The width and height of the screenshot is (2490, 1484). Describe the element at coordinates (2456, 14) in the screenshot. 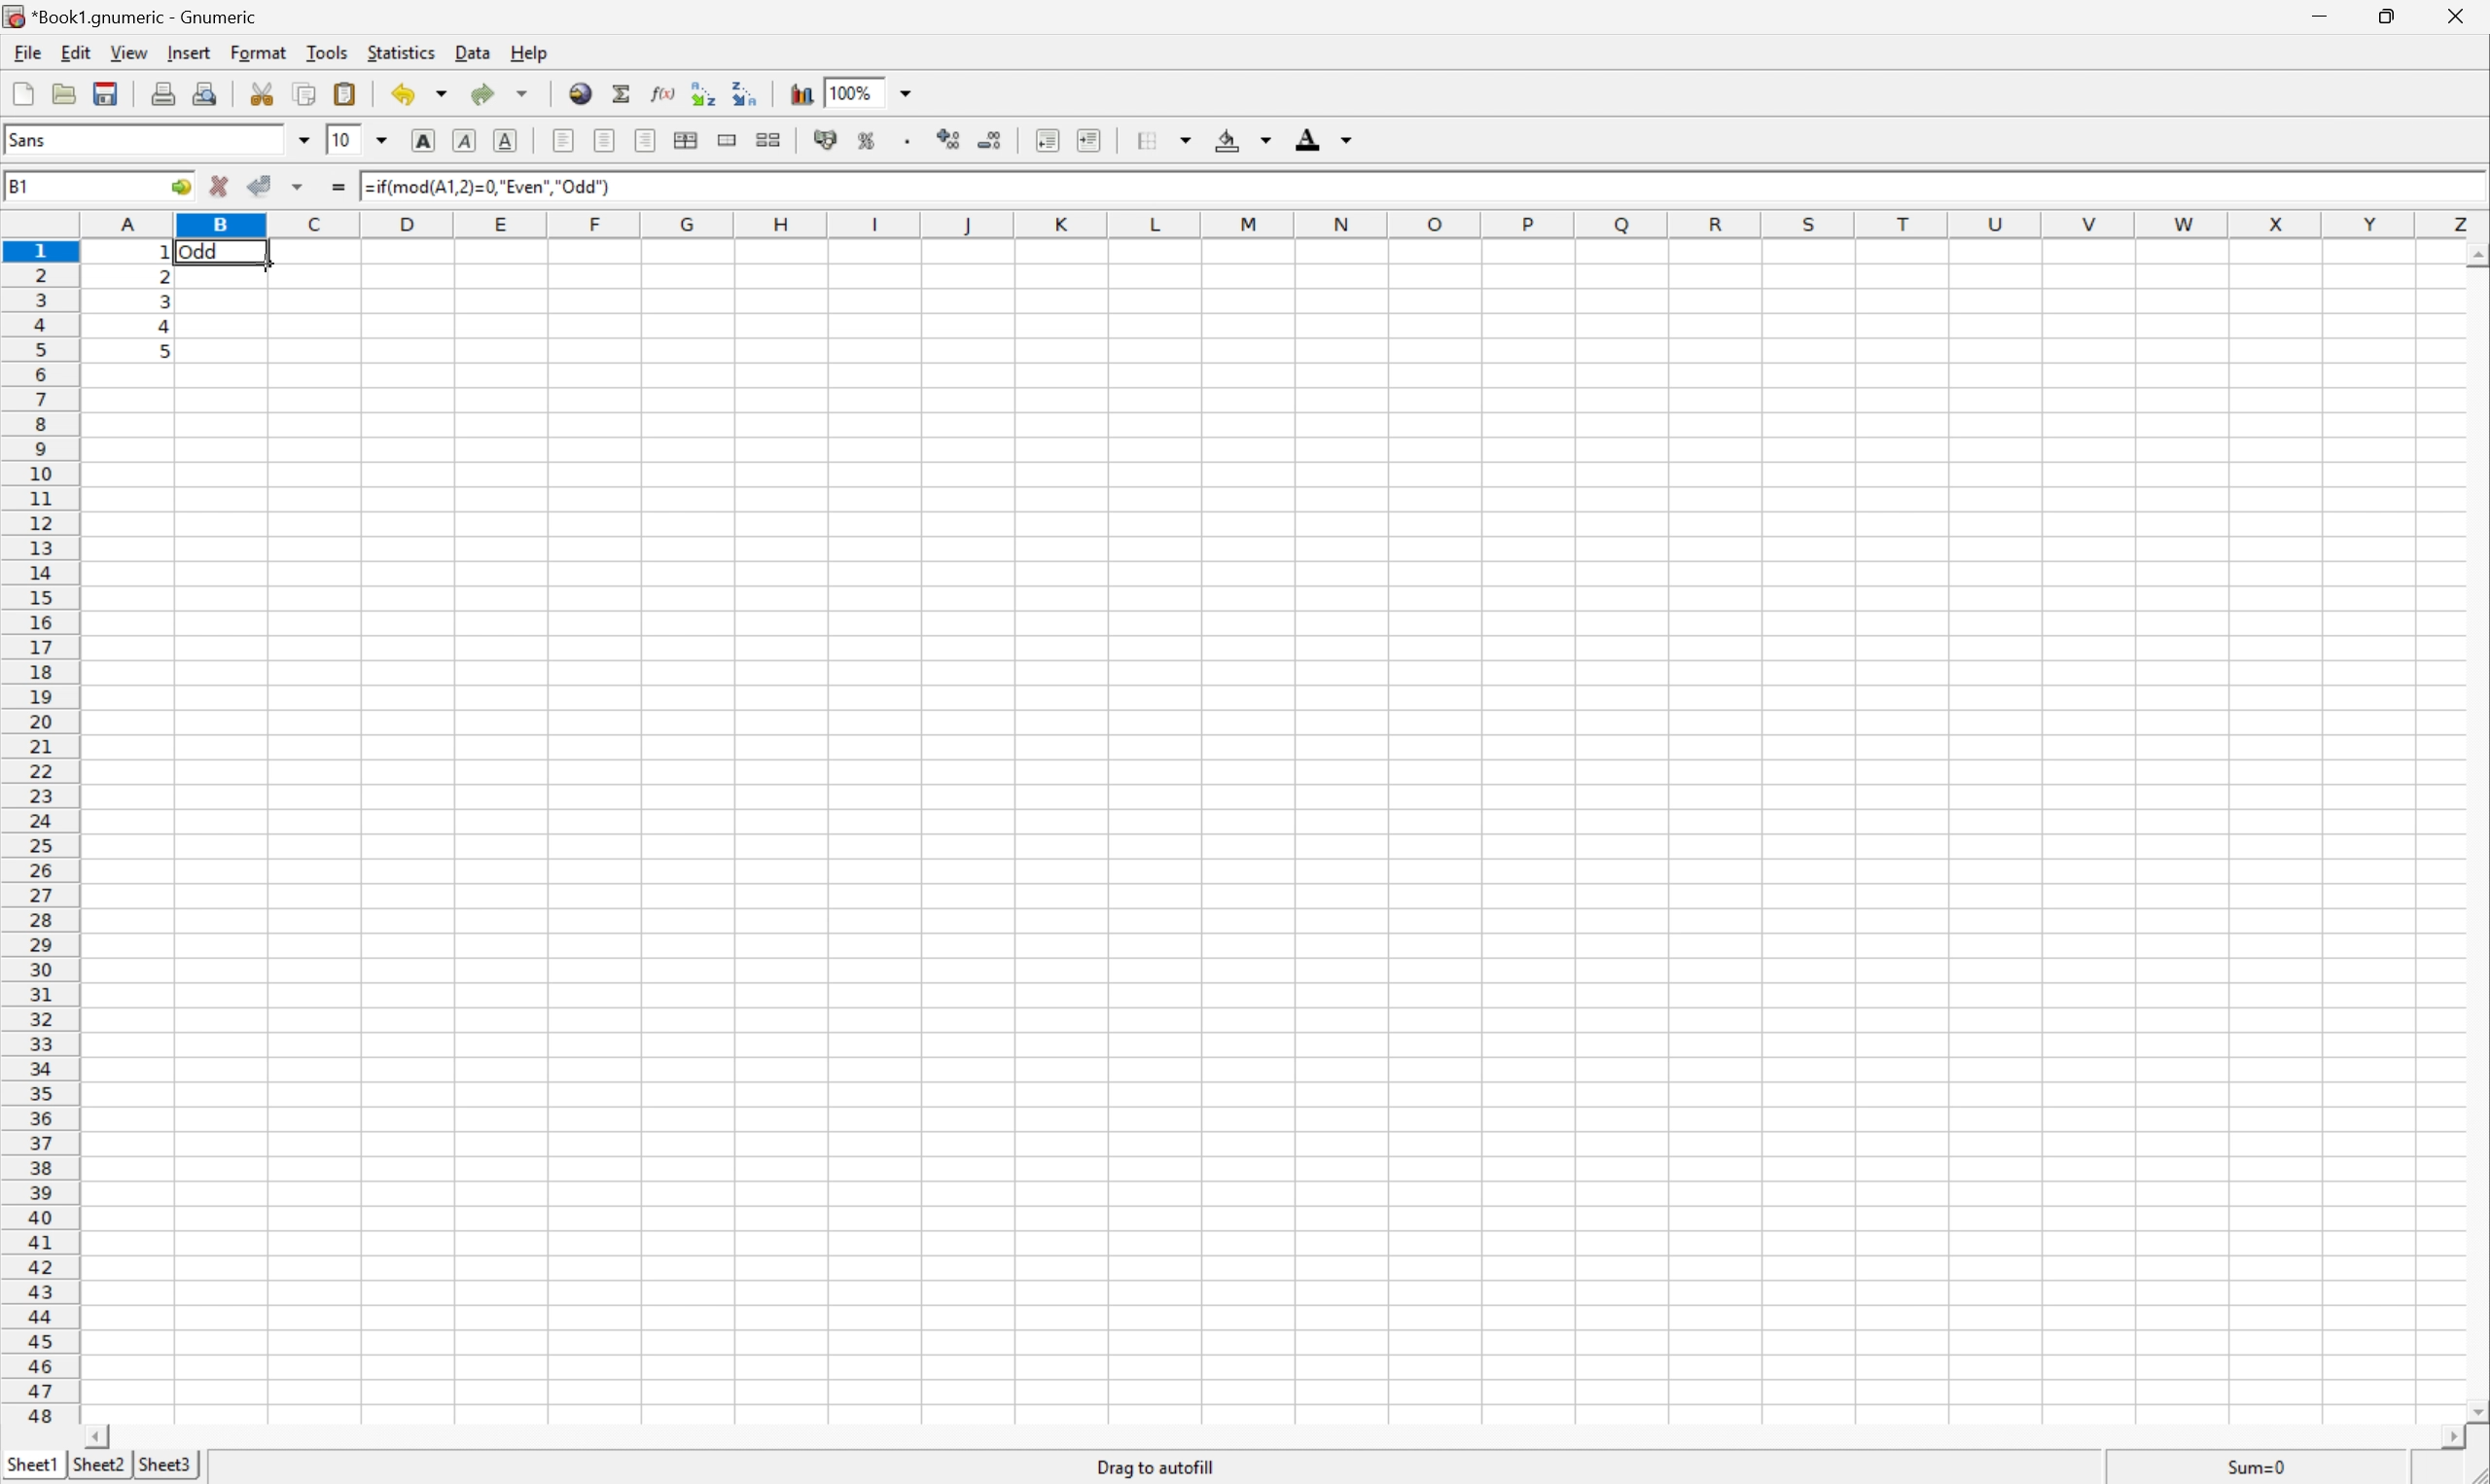

I see `Close` at that location.